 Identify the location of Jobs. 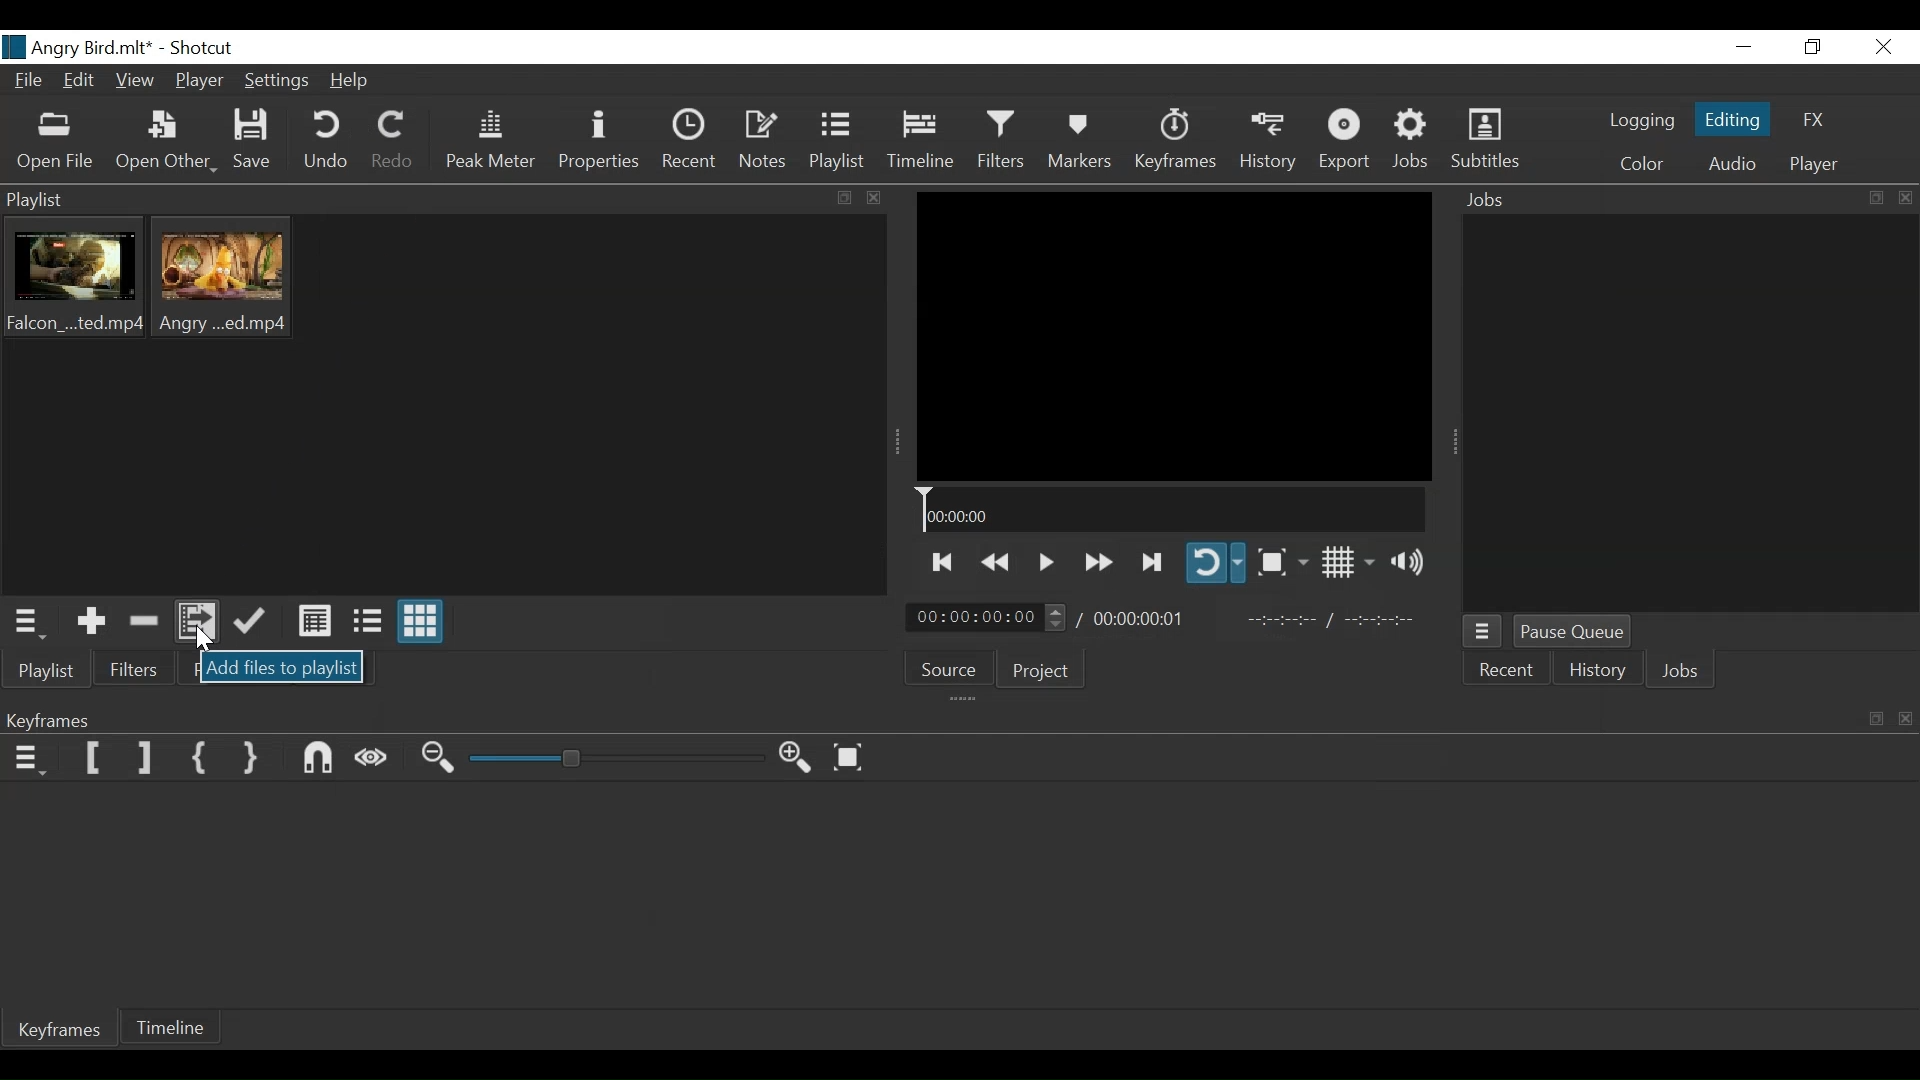
(1684, 671).